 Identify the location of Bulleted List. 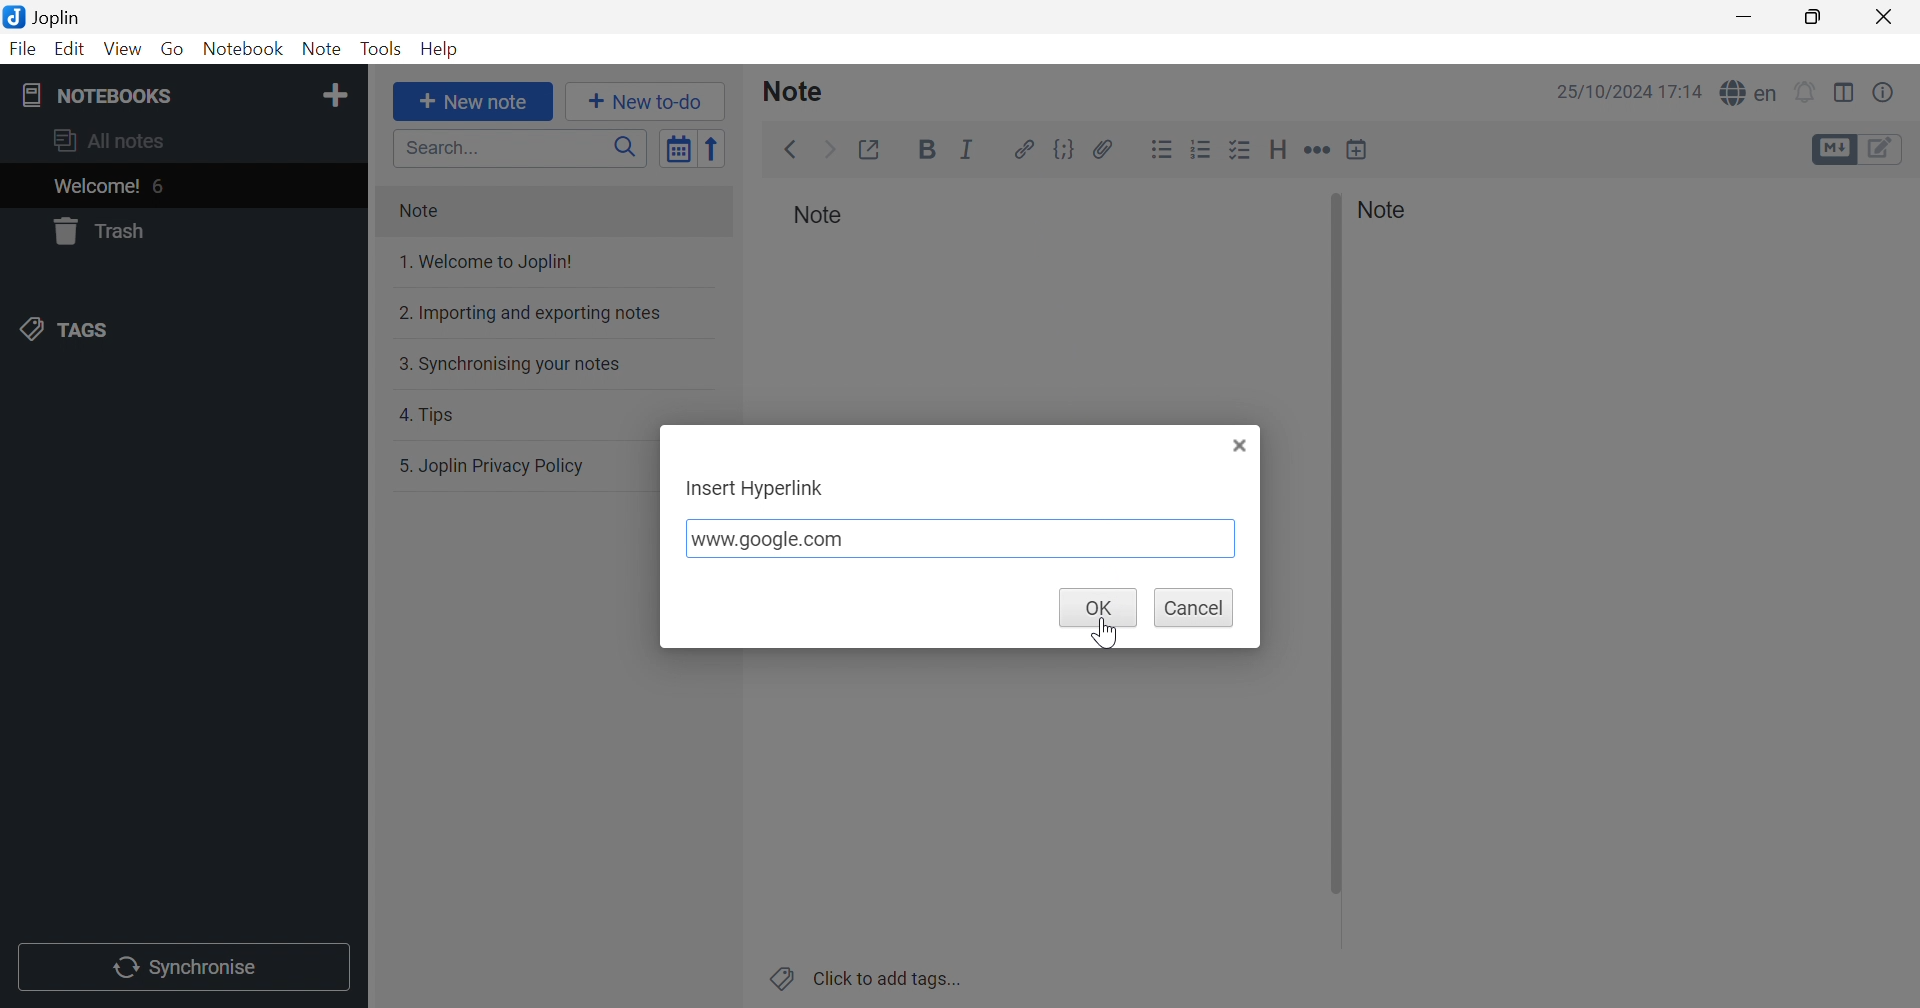
(1162, 148).